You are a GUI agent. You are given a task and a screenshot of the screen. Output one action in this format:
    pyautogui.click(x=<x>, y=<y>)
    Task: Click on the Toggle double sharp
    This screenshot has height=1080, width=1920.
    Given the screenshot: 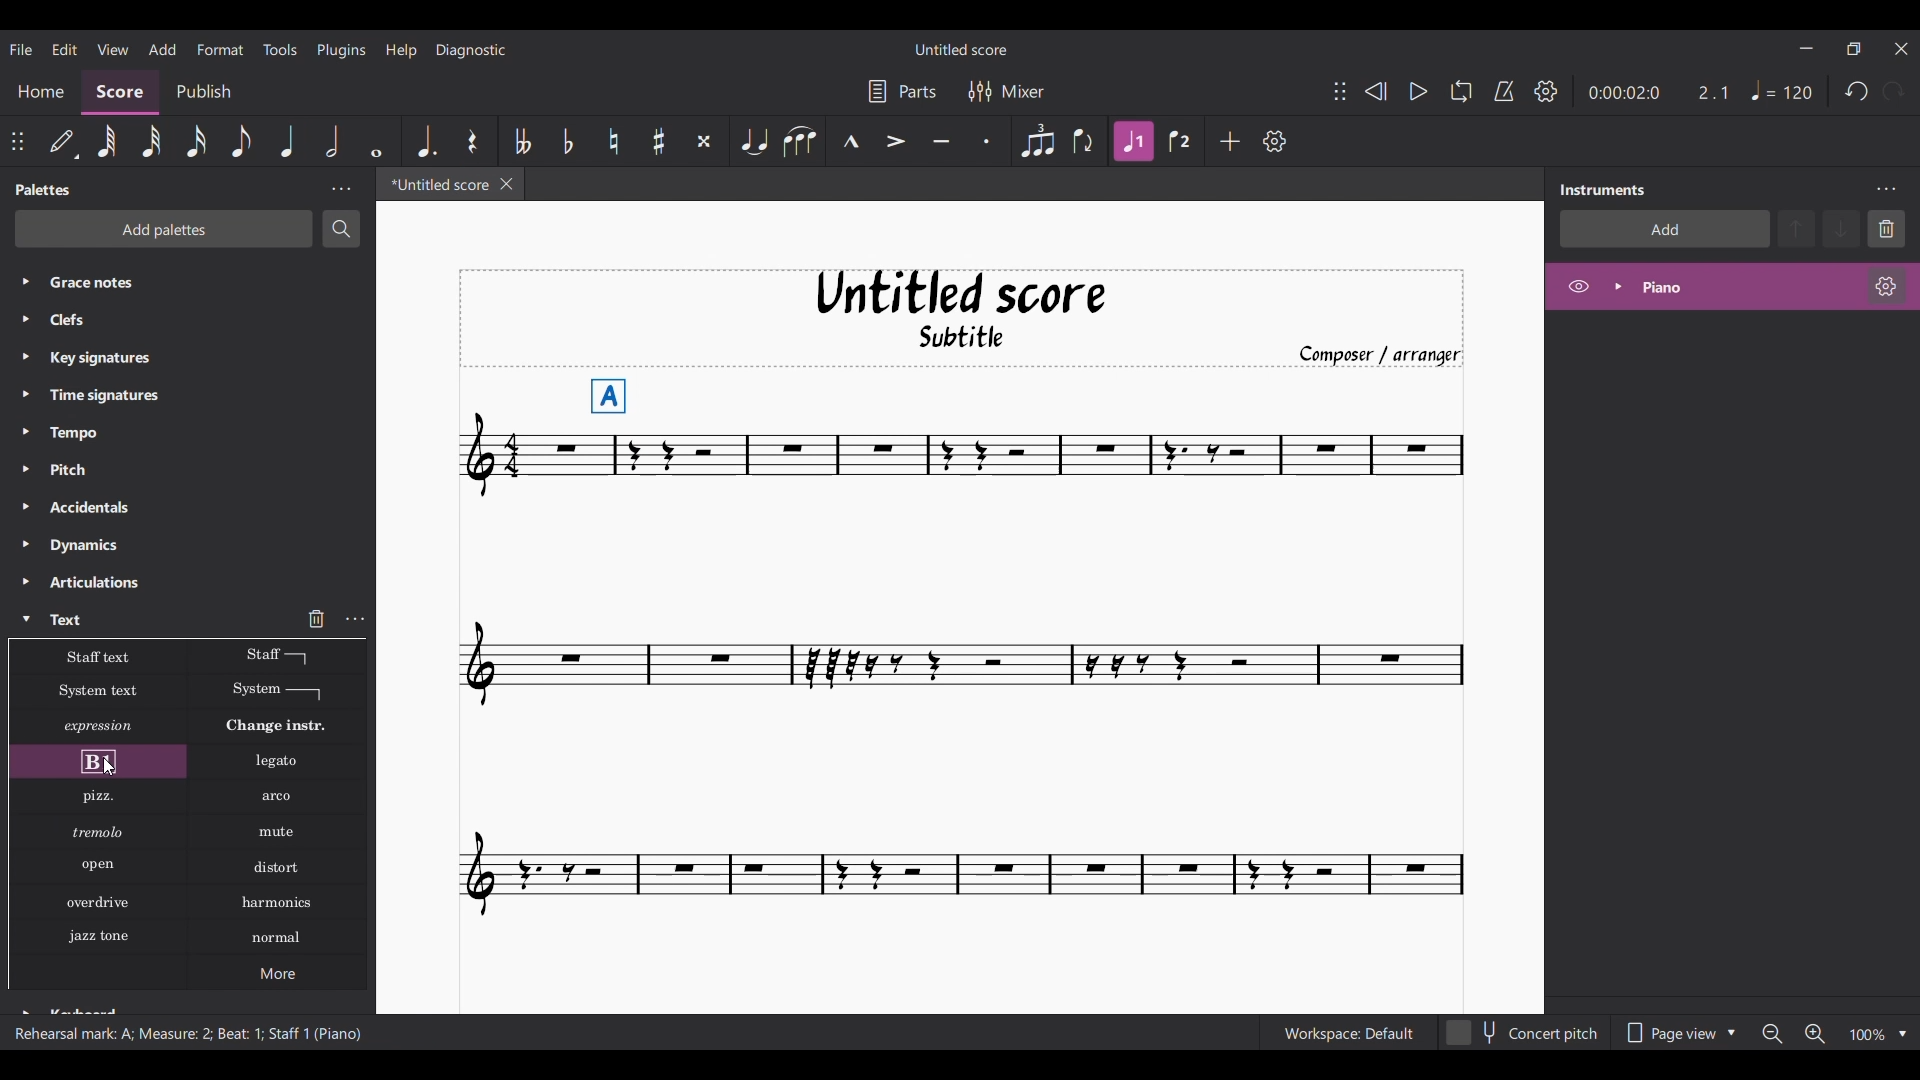 What is the action you would take?
    pyautogui.click(x=704, y=141)
    